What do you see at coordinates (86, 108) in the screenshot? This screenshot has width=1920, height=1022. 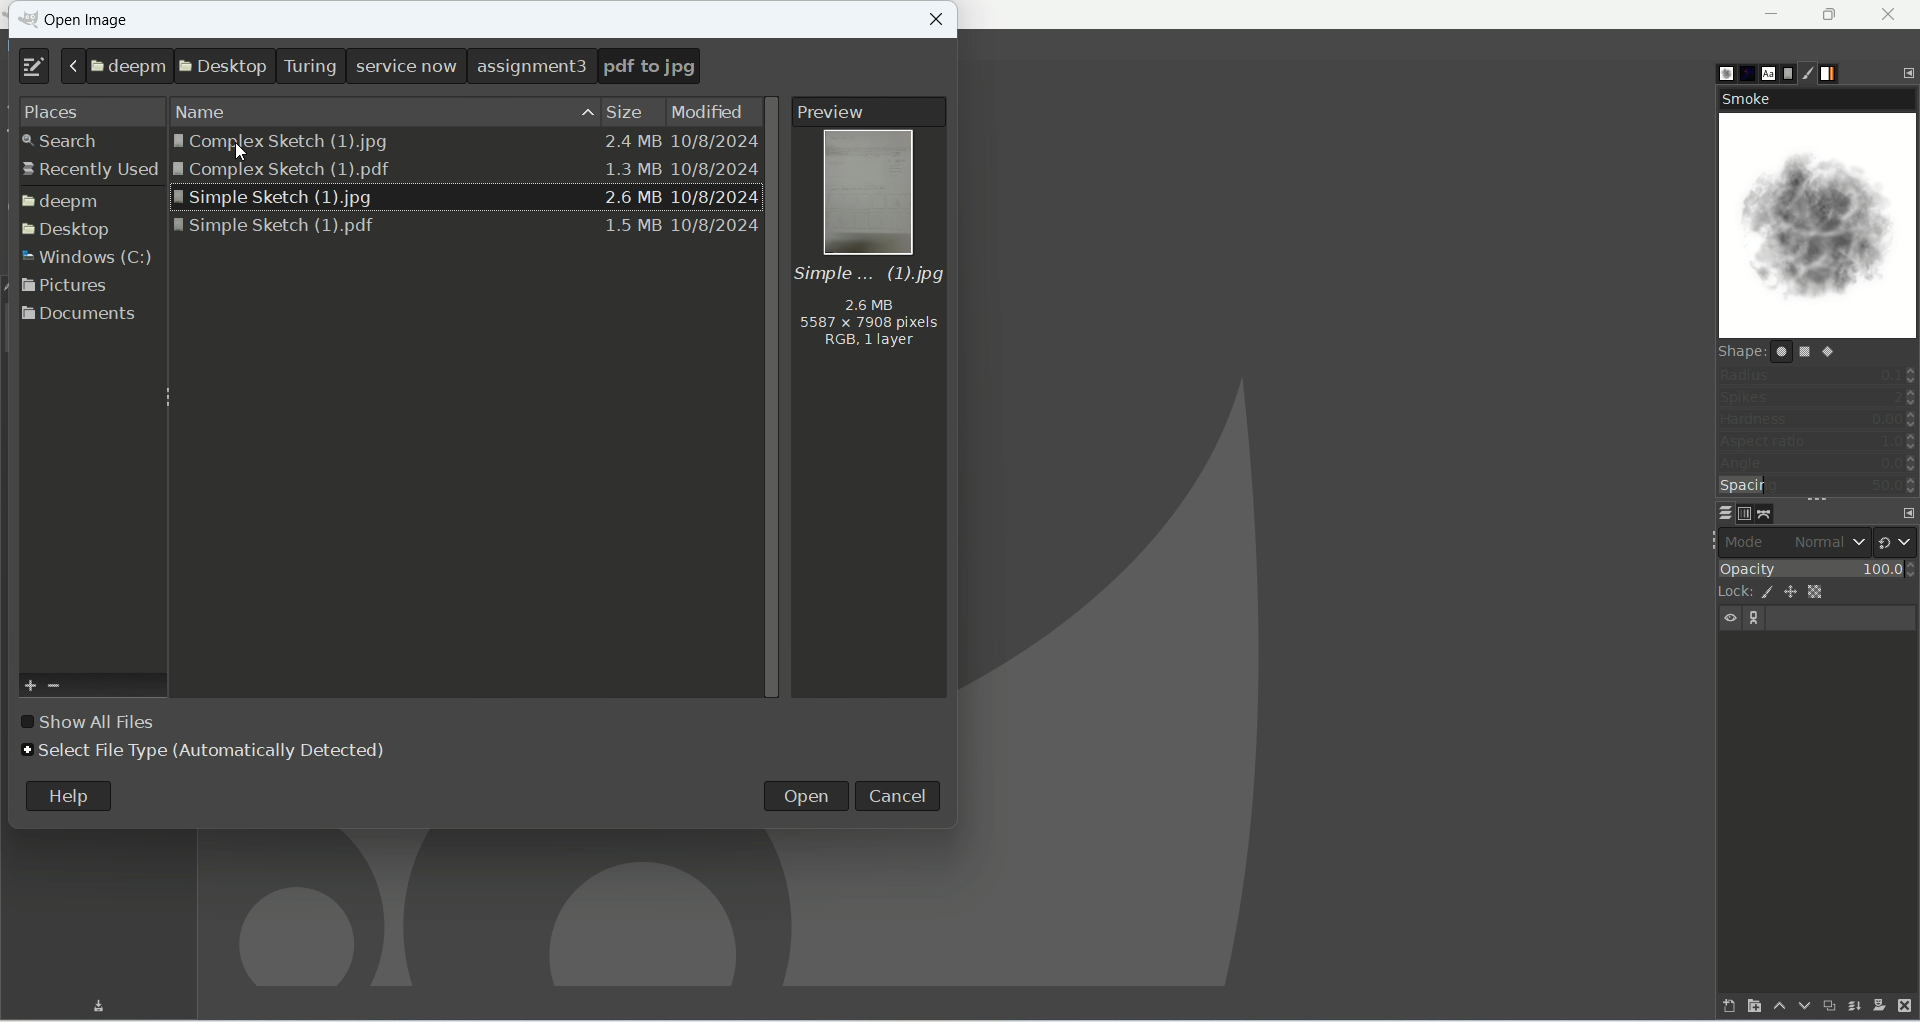 I see `places` at bounding box center [86, 108].